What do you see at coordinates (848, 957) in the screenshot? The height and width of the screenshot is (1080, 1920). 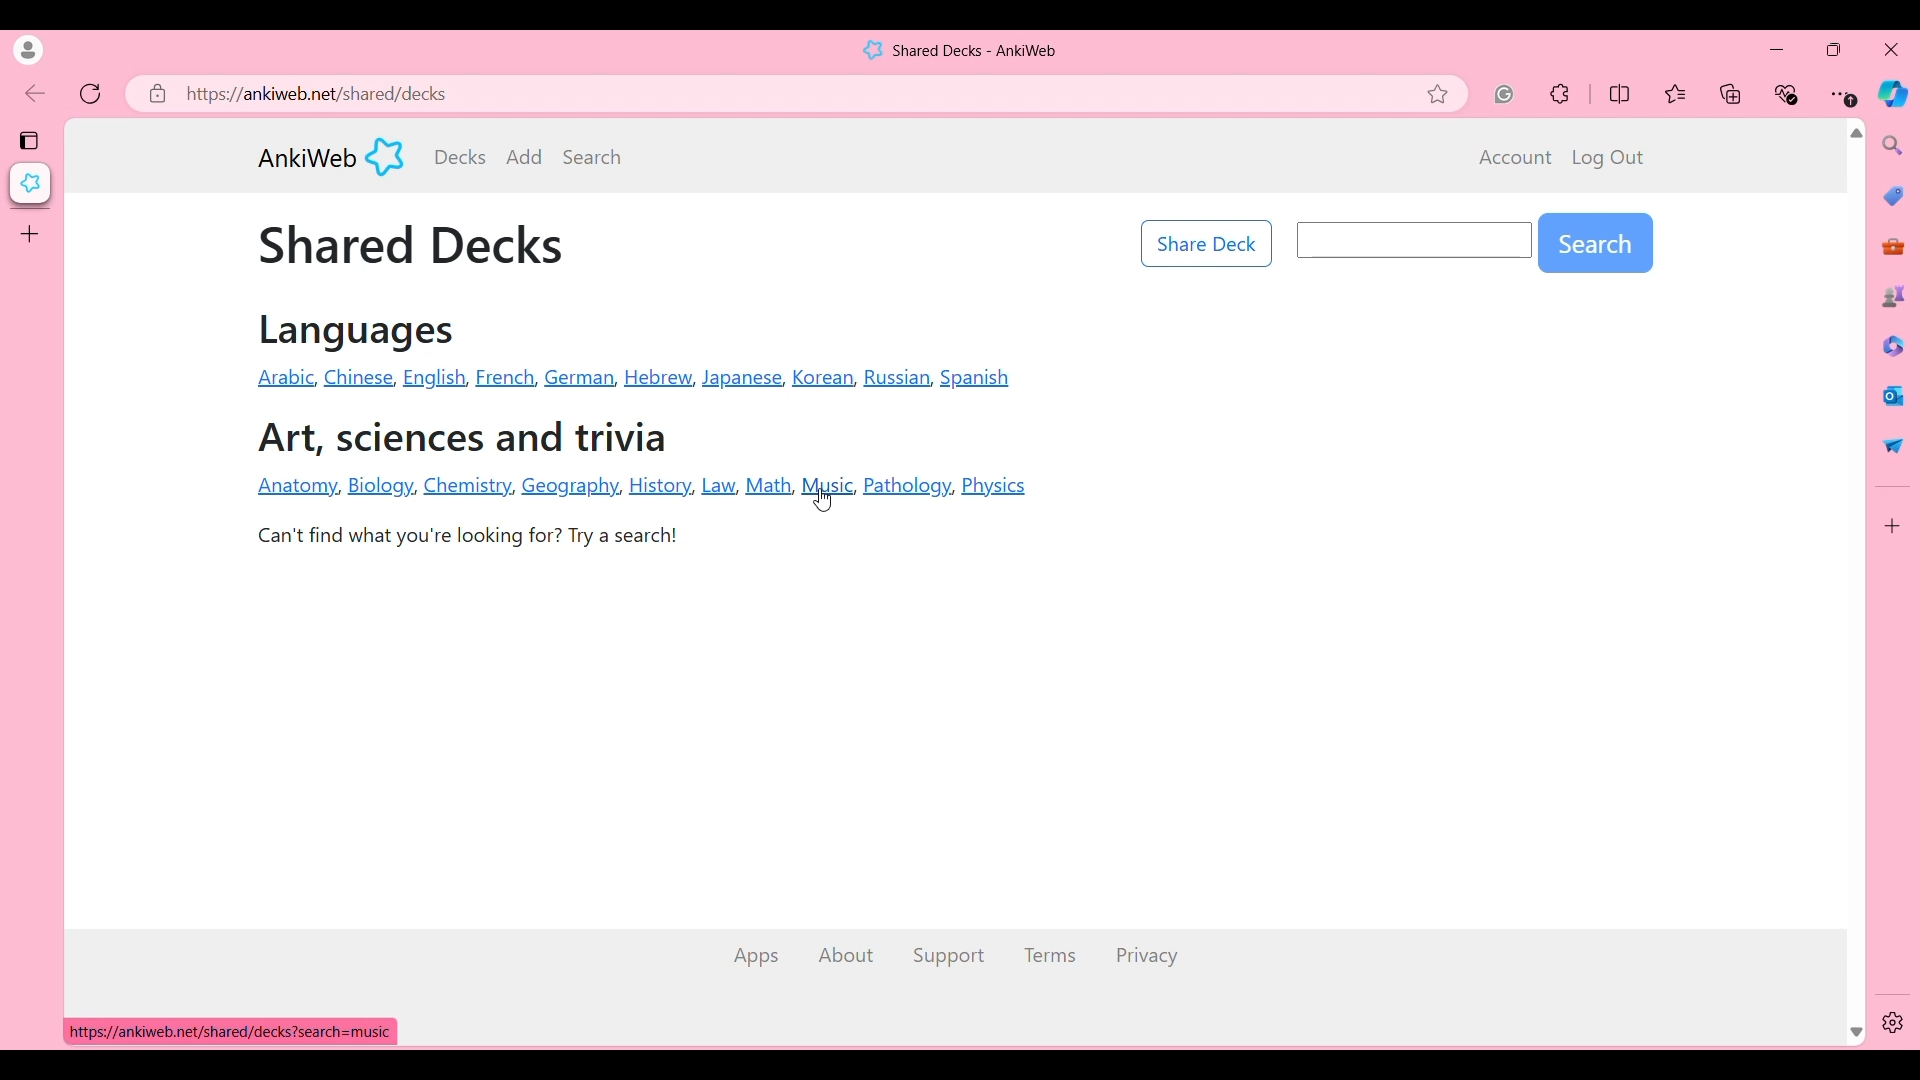 I see `About` at bounding box center [848, 957].